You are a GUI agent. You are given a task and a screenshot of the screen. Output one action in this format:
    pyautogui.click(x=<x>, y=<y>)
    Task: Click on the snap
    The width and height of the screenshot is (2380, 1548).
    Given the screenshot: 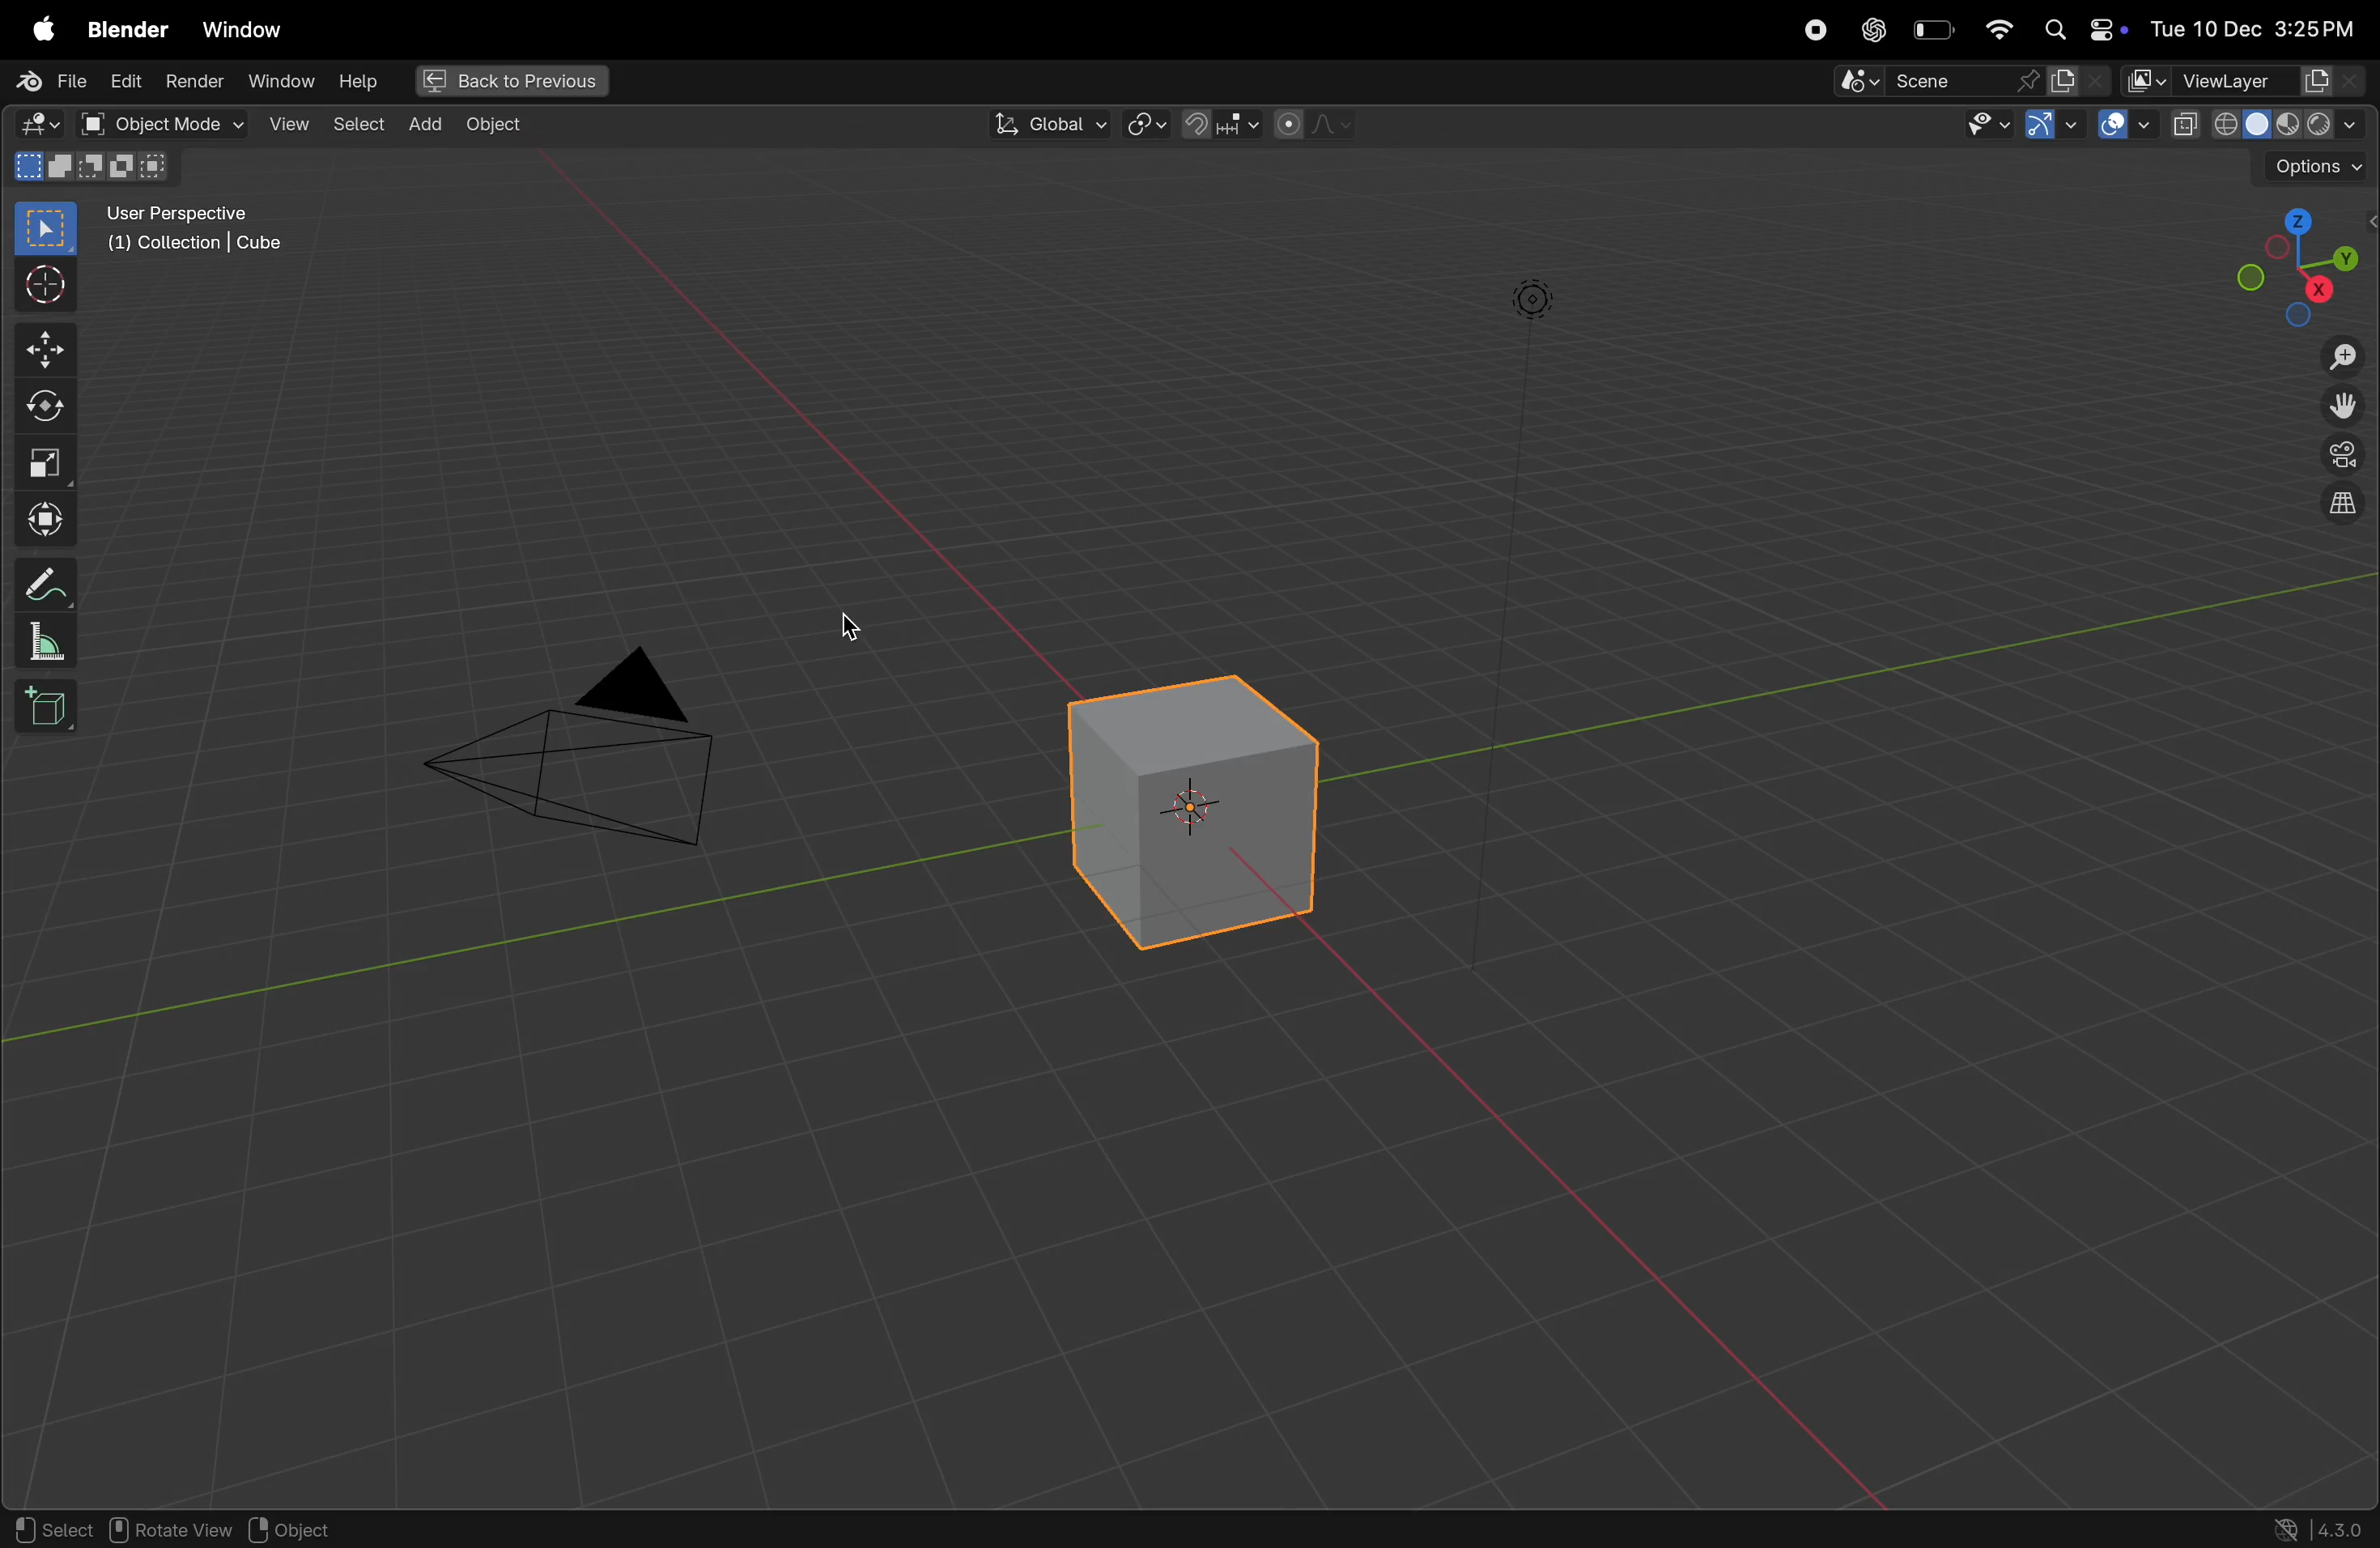 What is the action you would take?
    pyautogui.click(x=1220, y=127)
    